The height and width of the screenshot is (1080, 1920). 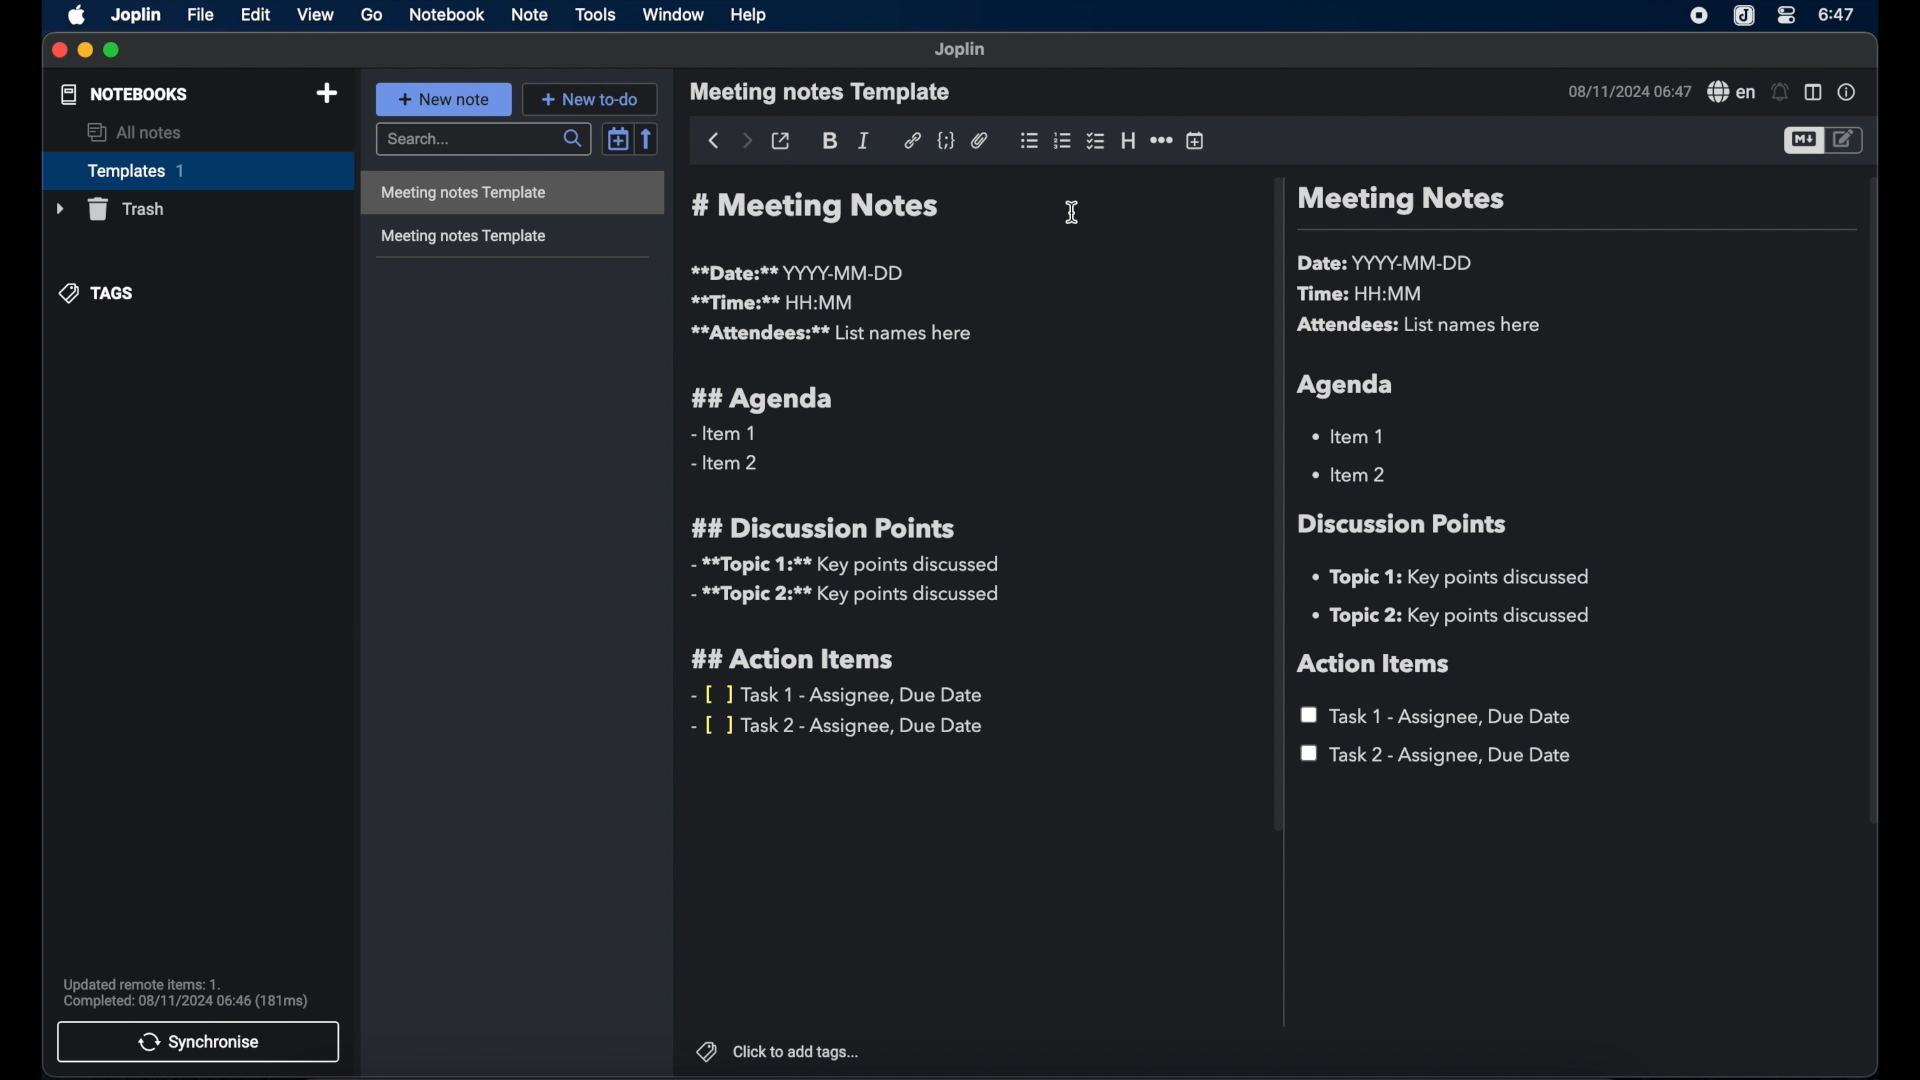 I want to click on task 2 - assignee, due date, so click(x=1437, y=756).